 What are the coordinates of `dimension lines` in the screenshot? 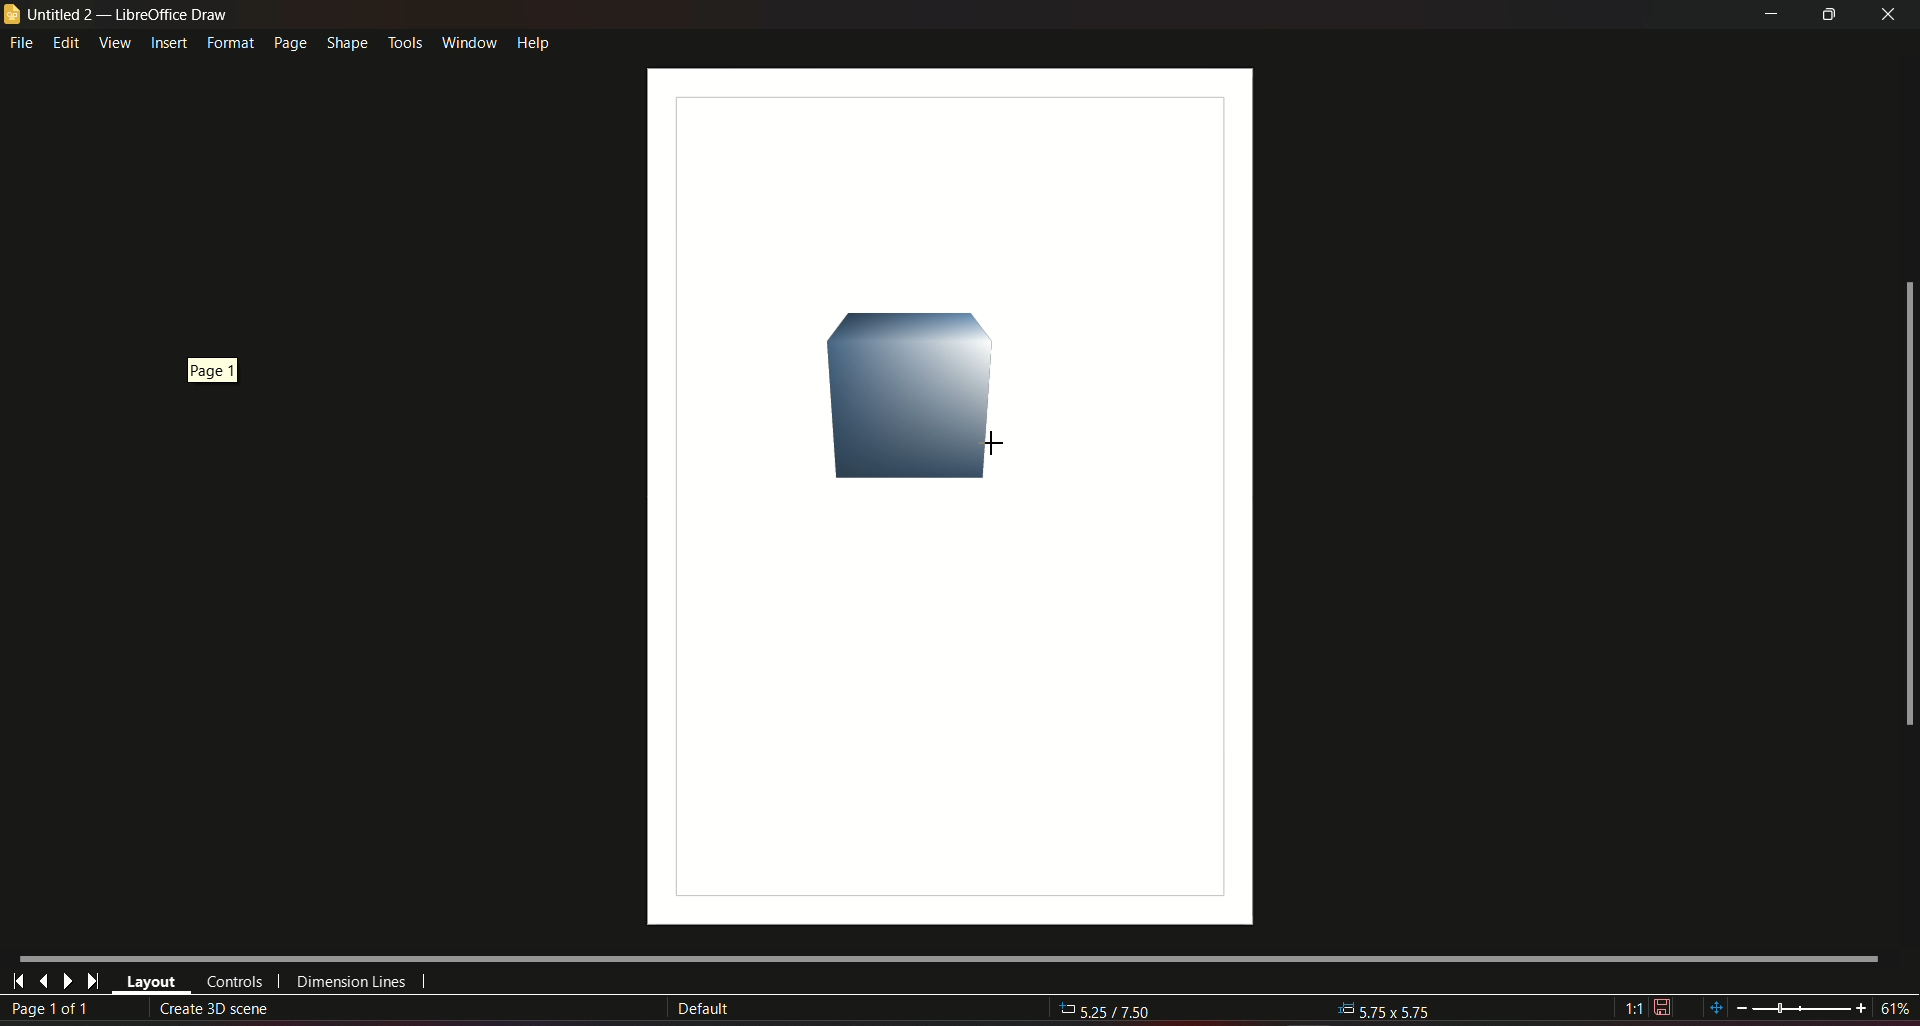 It's located at (352, 985).